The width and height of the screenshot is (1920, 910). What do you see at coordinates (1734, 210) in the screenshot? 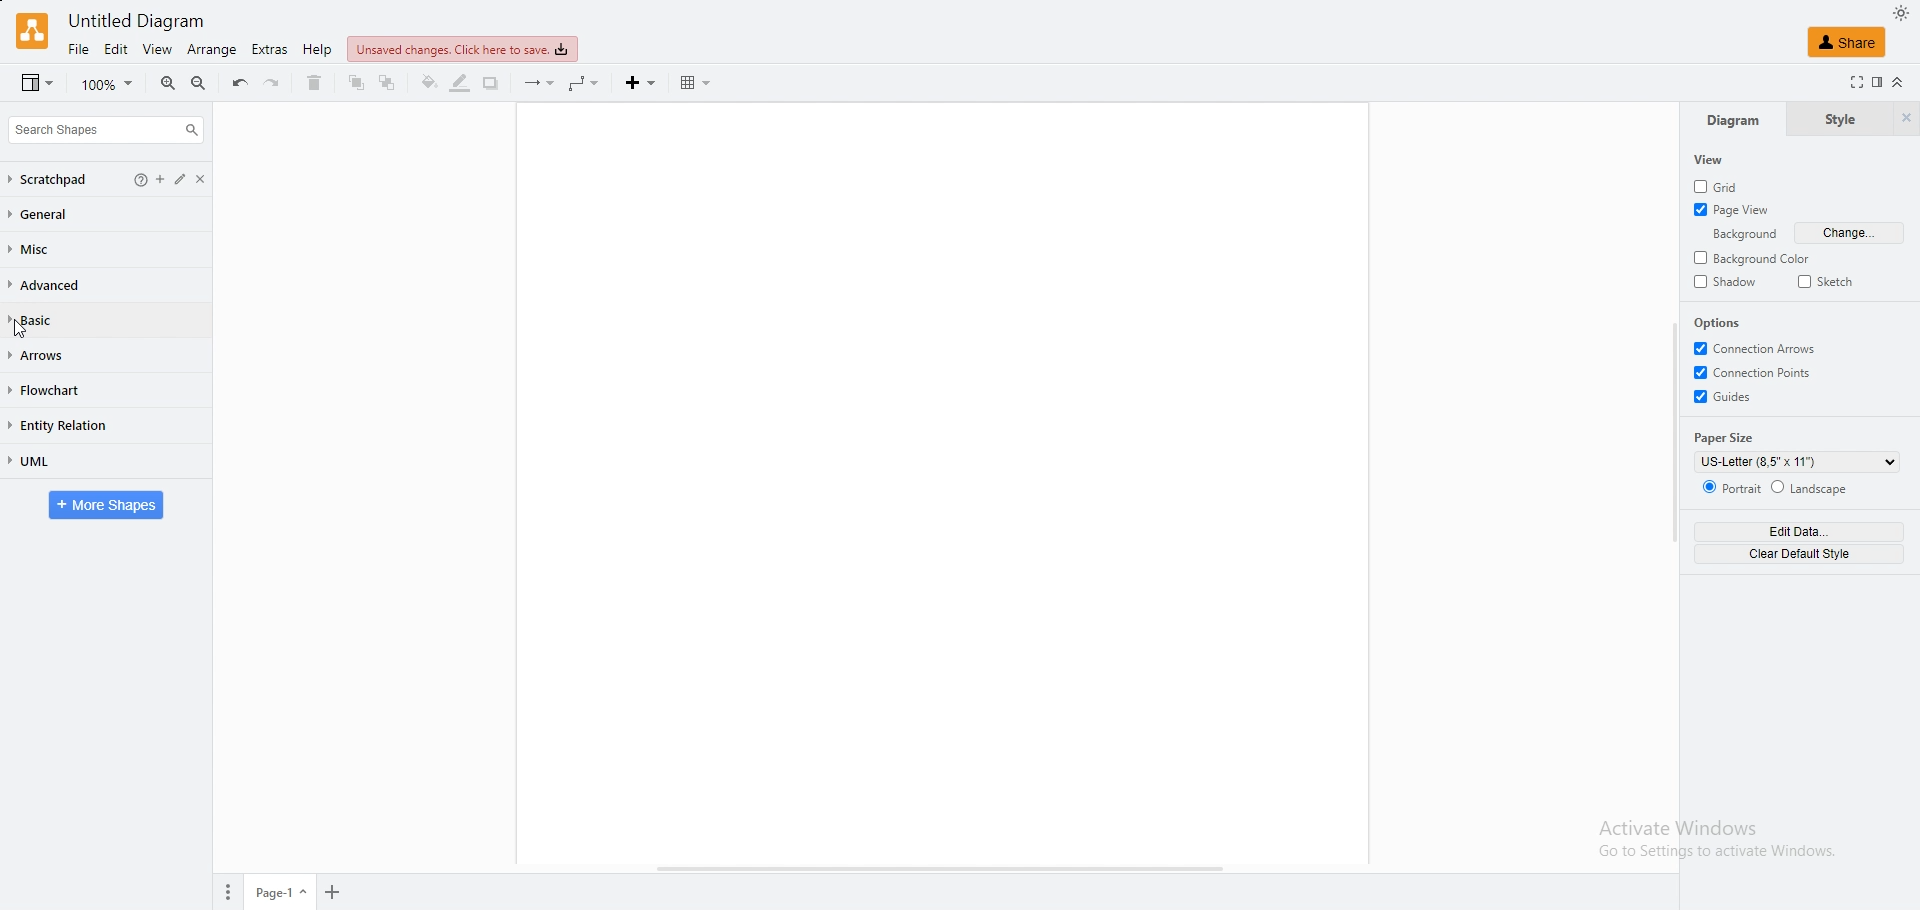
I see `page view` at bounding box center [1734, 210].